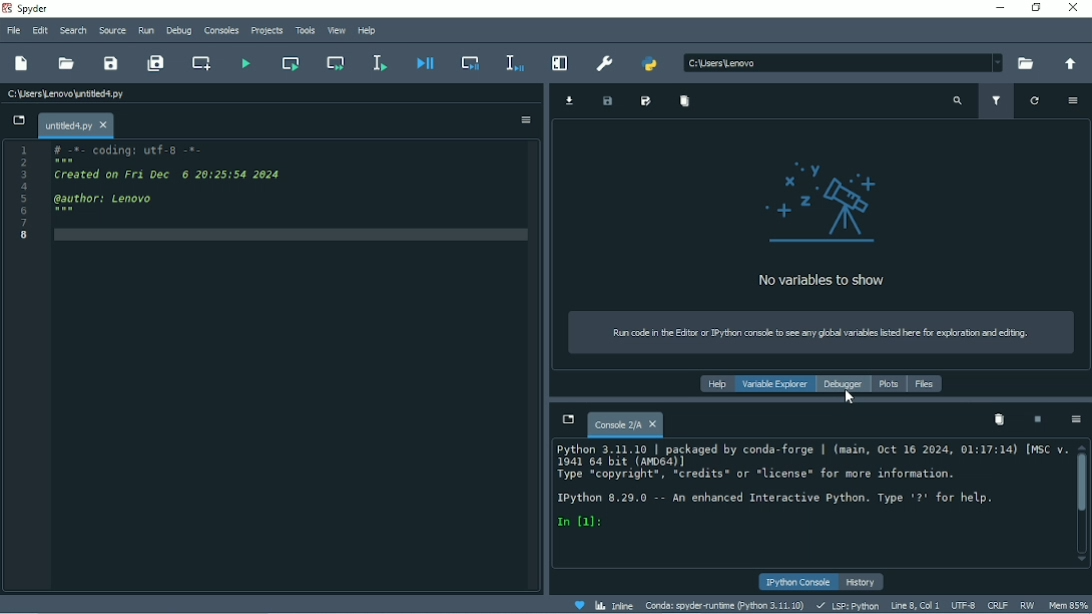 The height and width of the screenshot is (614, 1092). Describe the element at coordinates (851, 401) in the screenshot. I see `cursor` at that location.